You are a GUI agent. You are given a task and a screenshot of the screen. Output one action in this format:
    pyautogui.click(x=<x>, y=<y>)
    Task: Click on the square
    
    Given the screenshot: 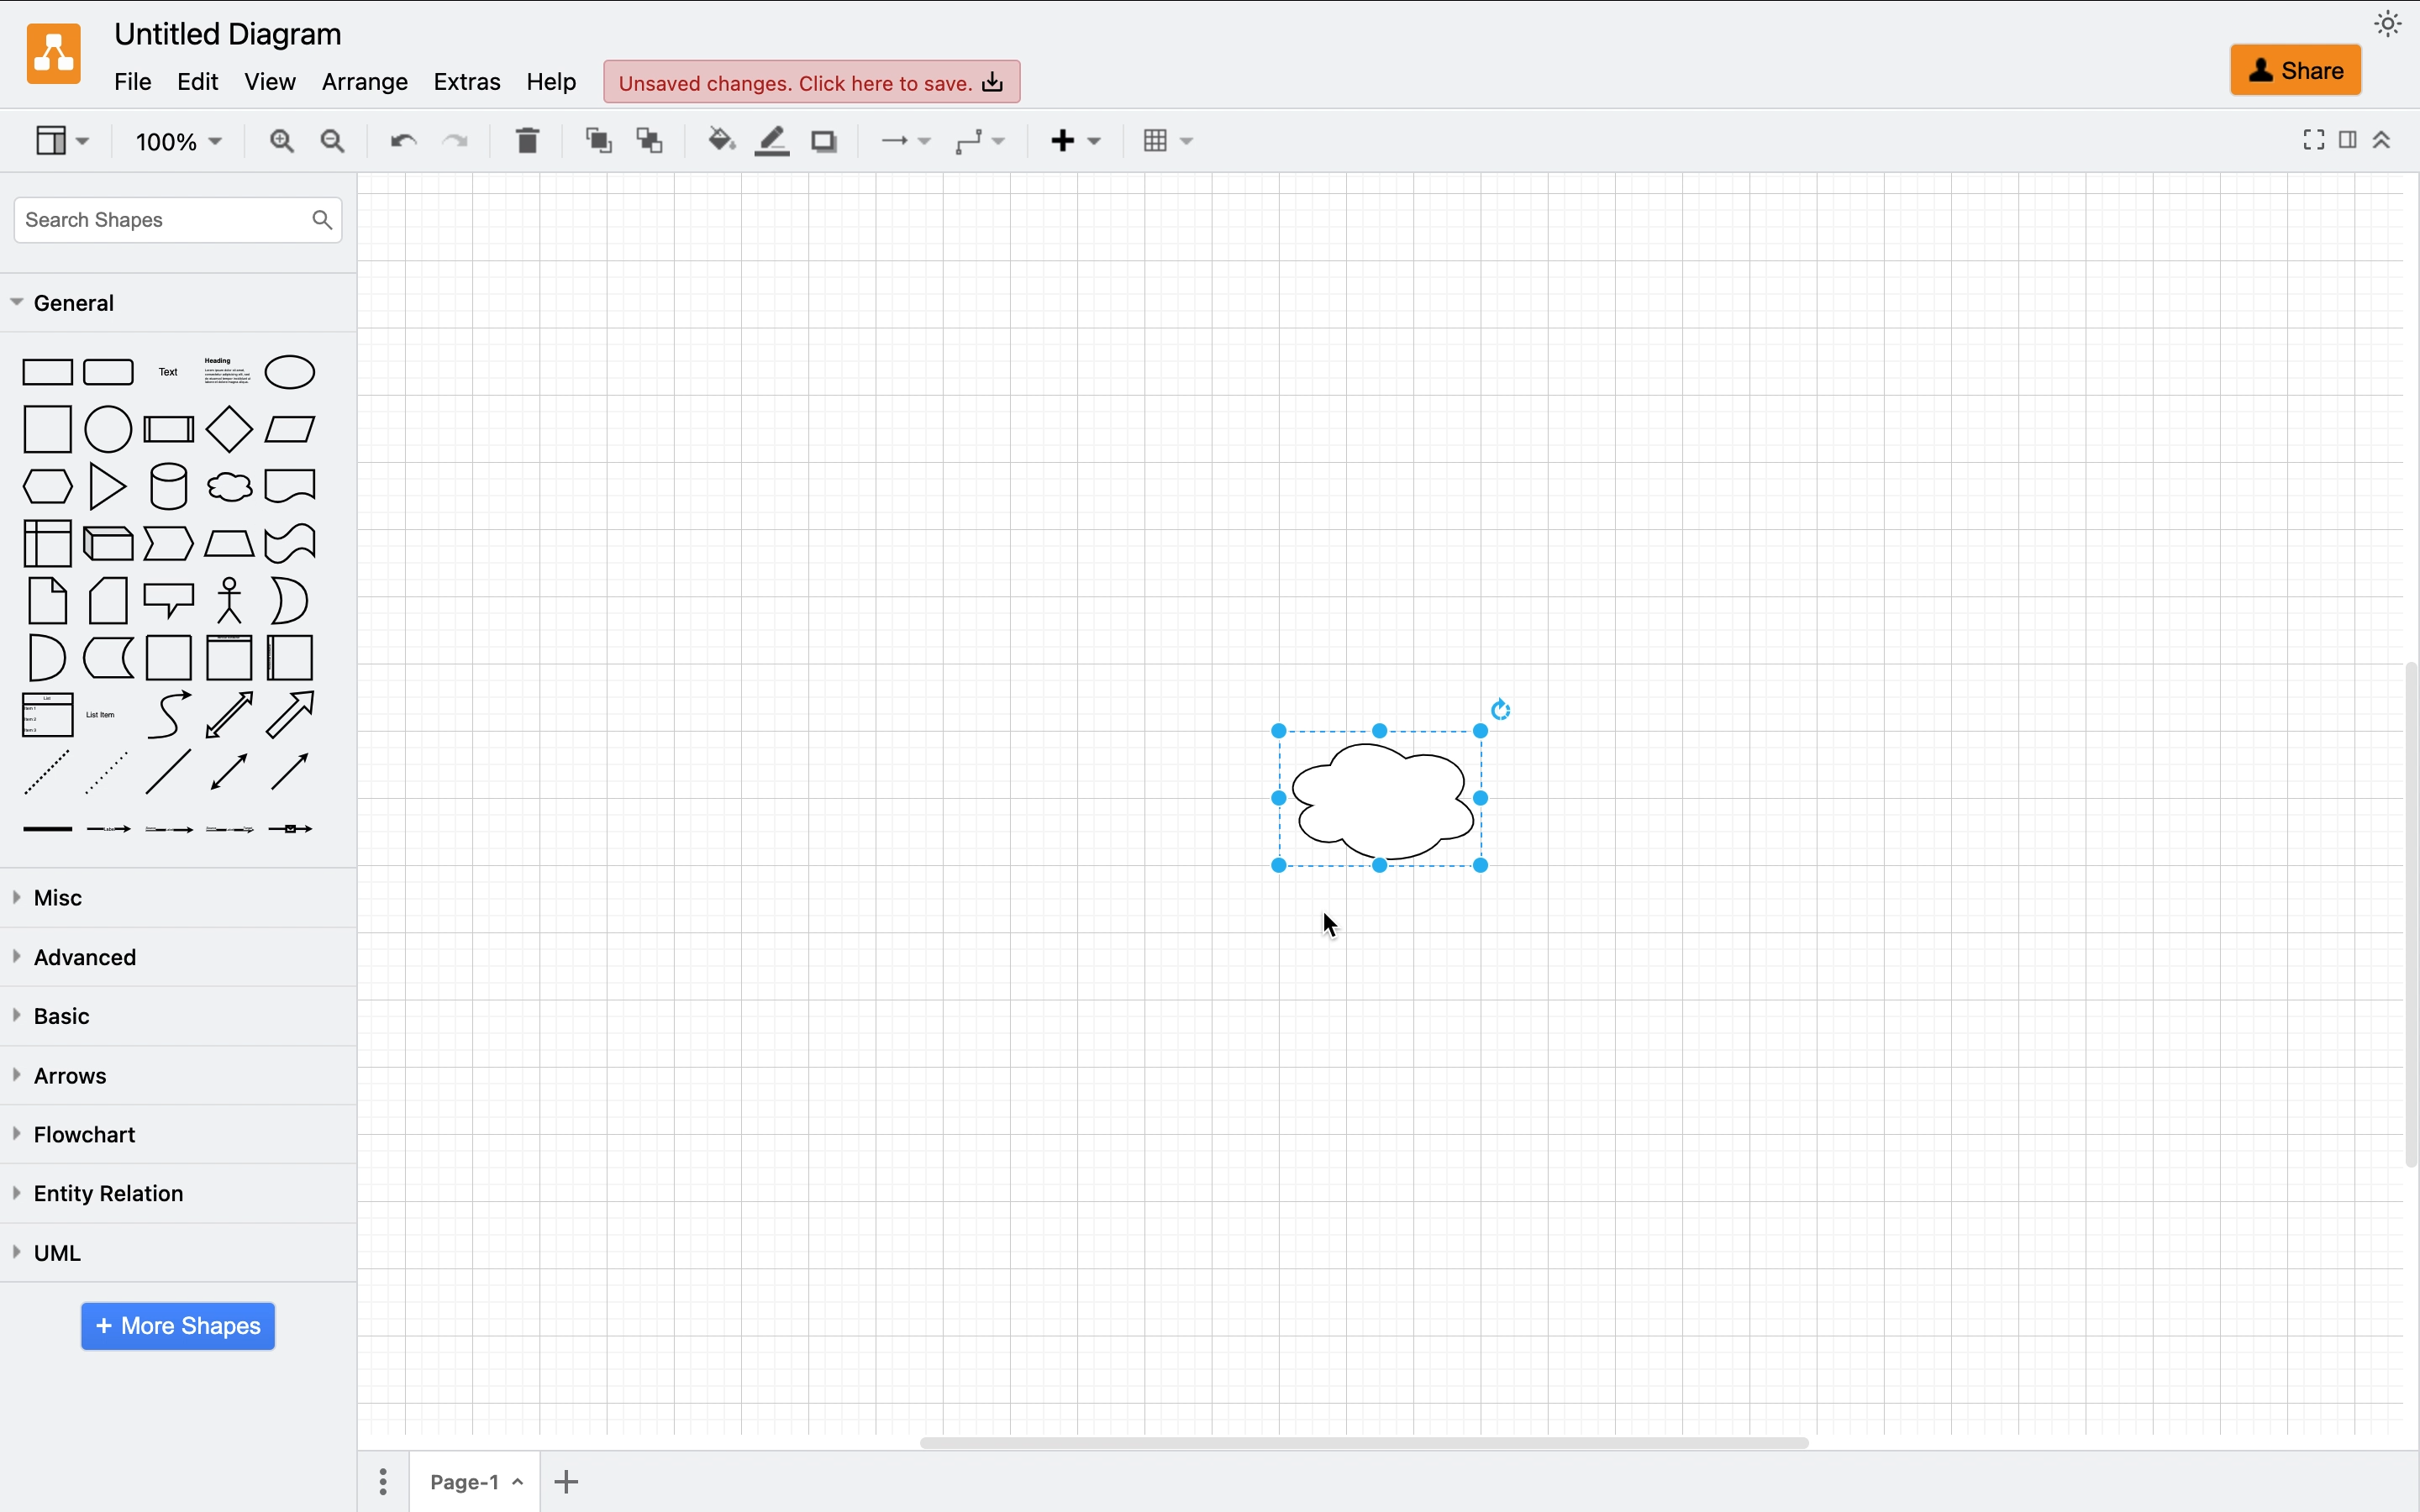 What is the action you would take?
    pyautogui.click(x=46, y=429)
    